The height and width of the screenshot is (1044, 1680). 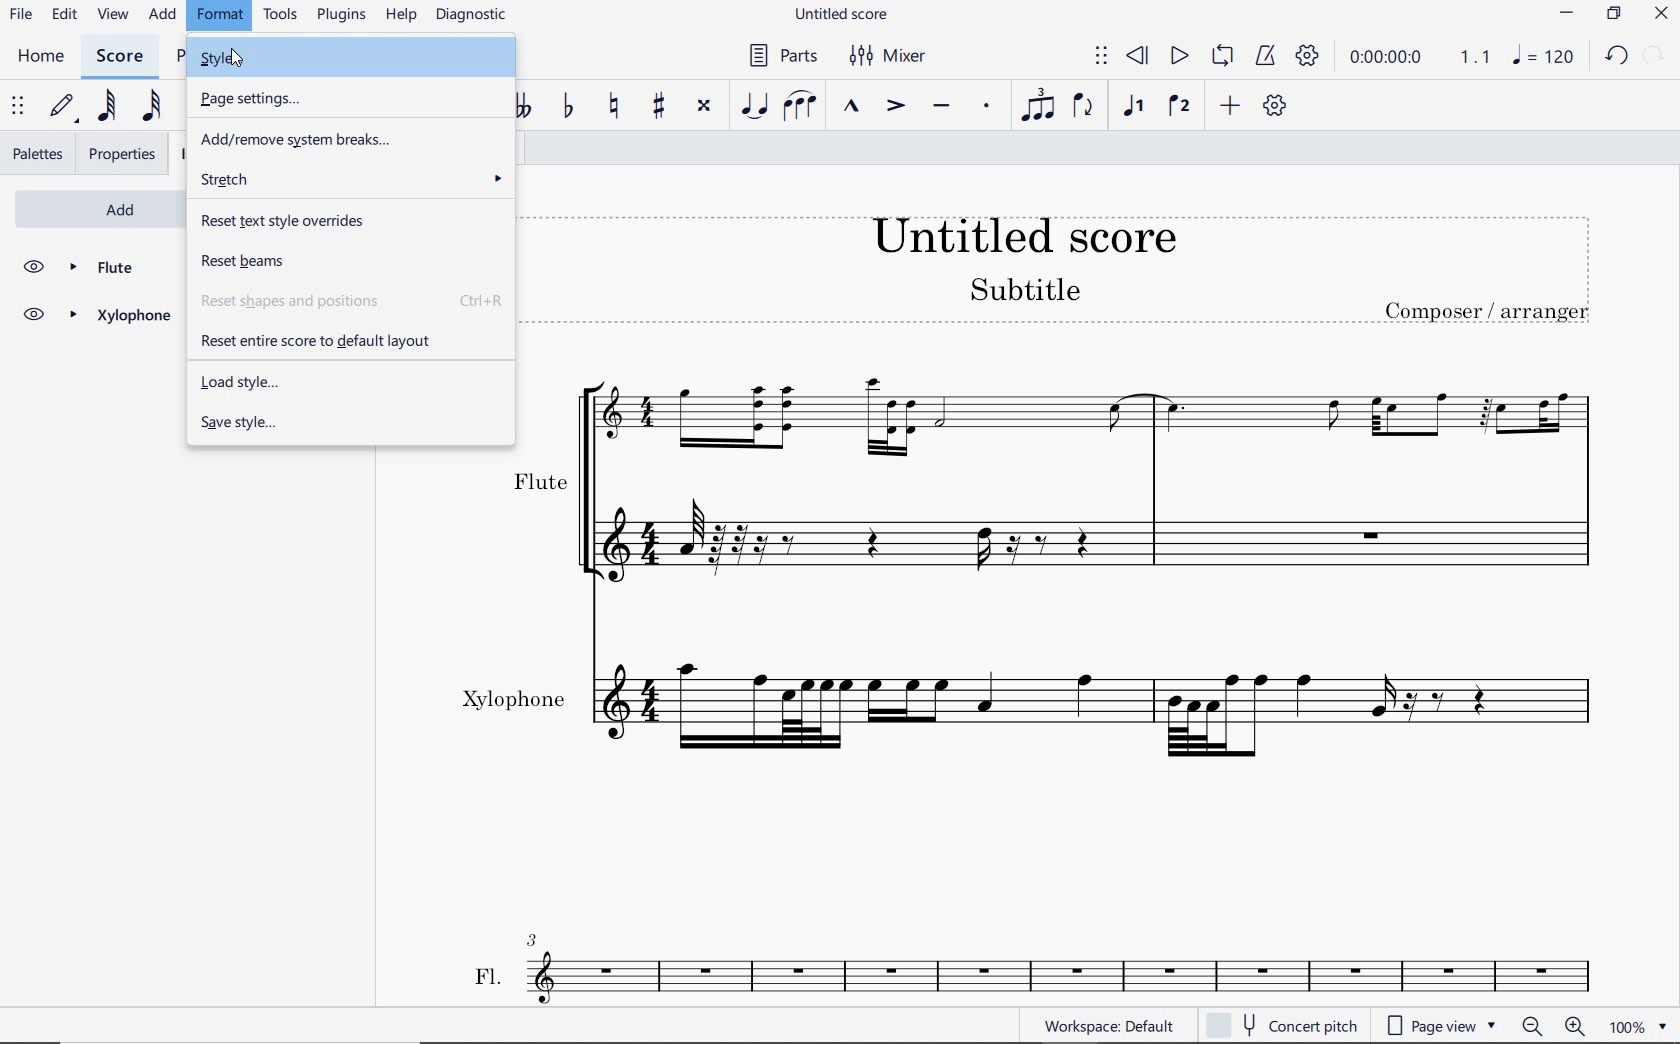 What do you see at coordinates (1134, 109) in the screenshot?
I see `VOICE 1` at bounding box center [1134, 109].